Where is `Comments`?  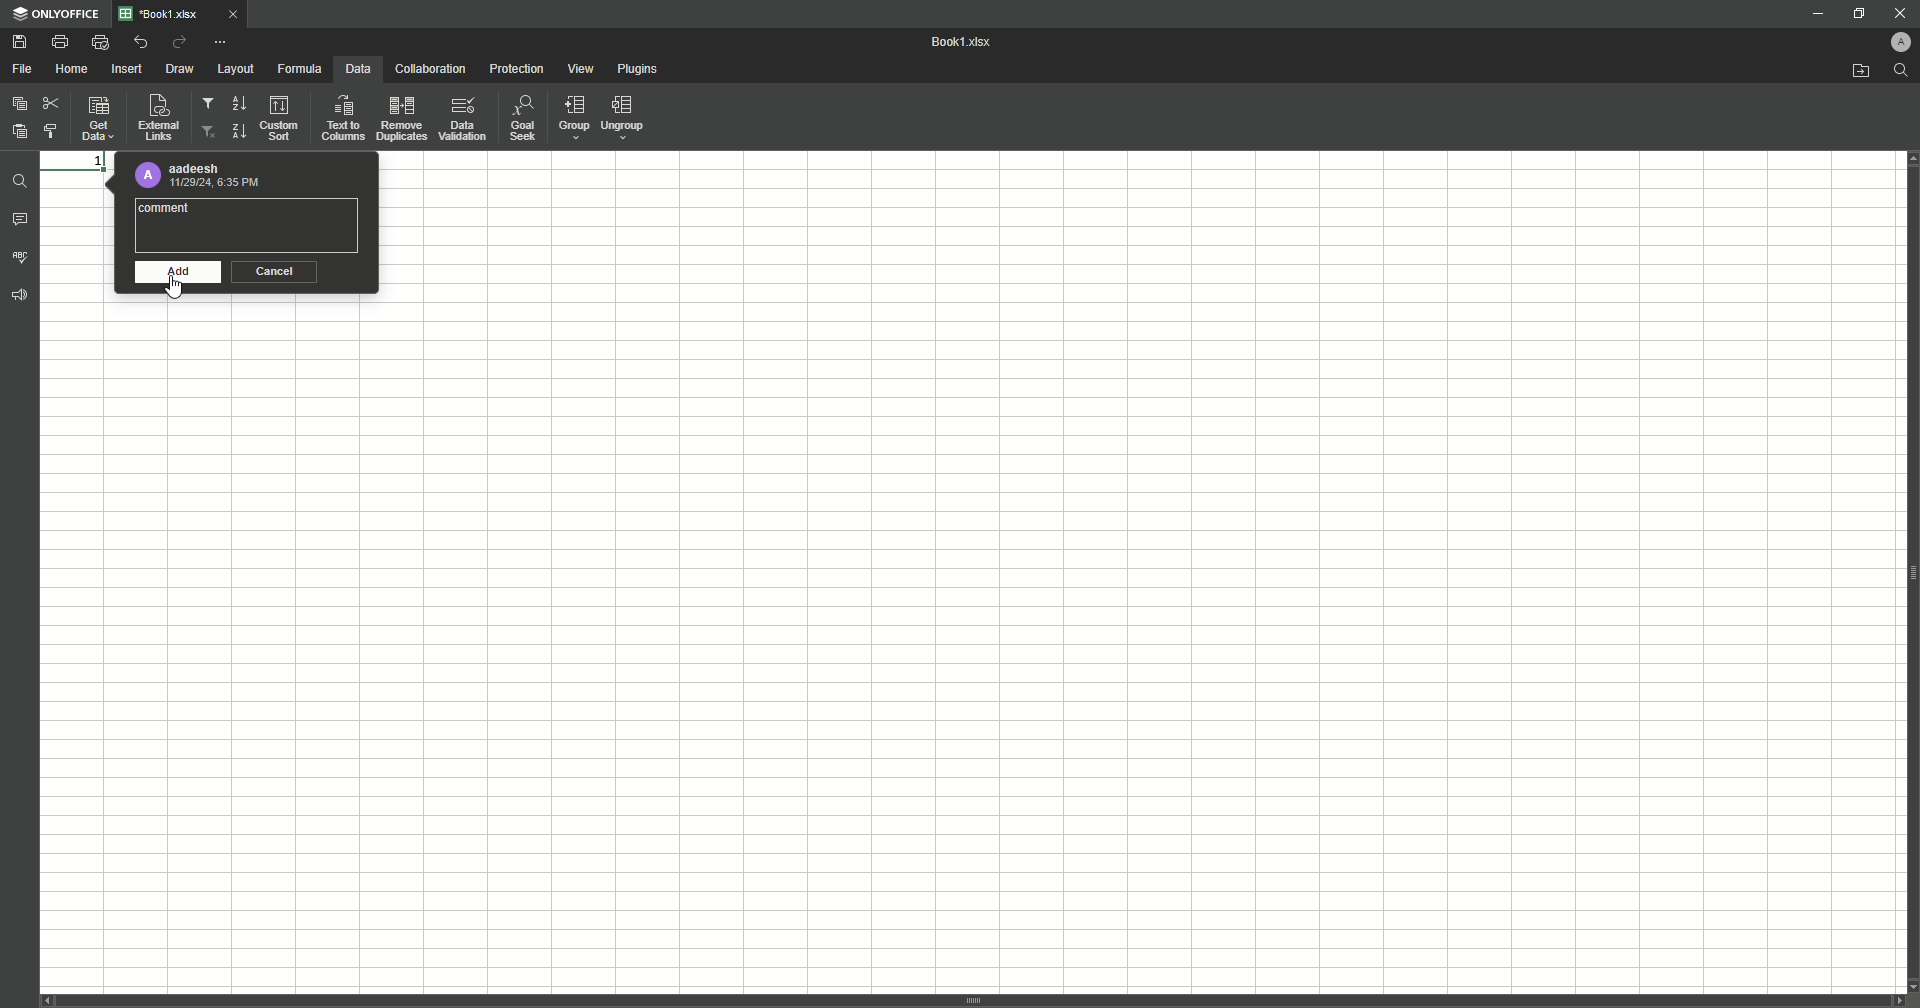 Comments is located at coordinates (21, 222).